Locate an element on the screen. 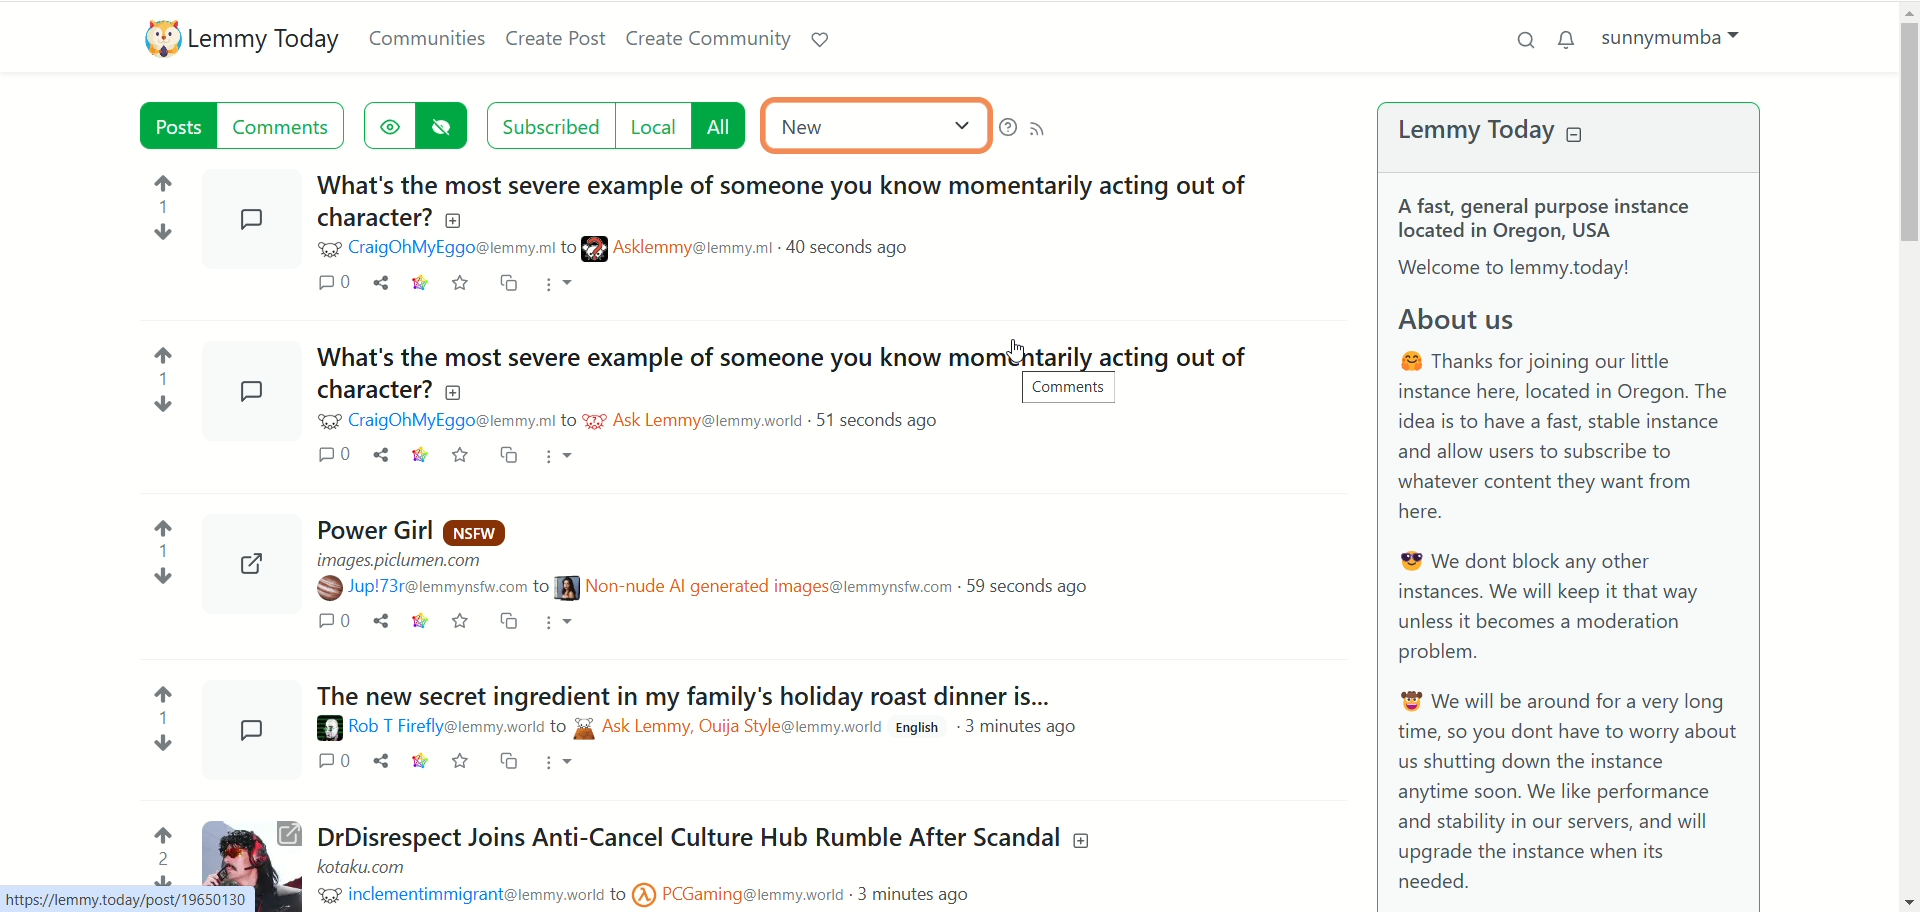 This screenshot has height=912, width=1920. More is located at coordinates (569, 623).